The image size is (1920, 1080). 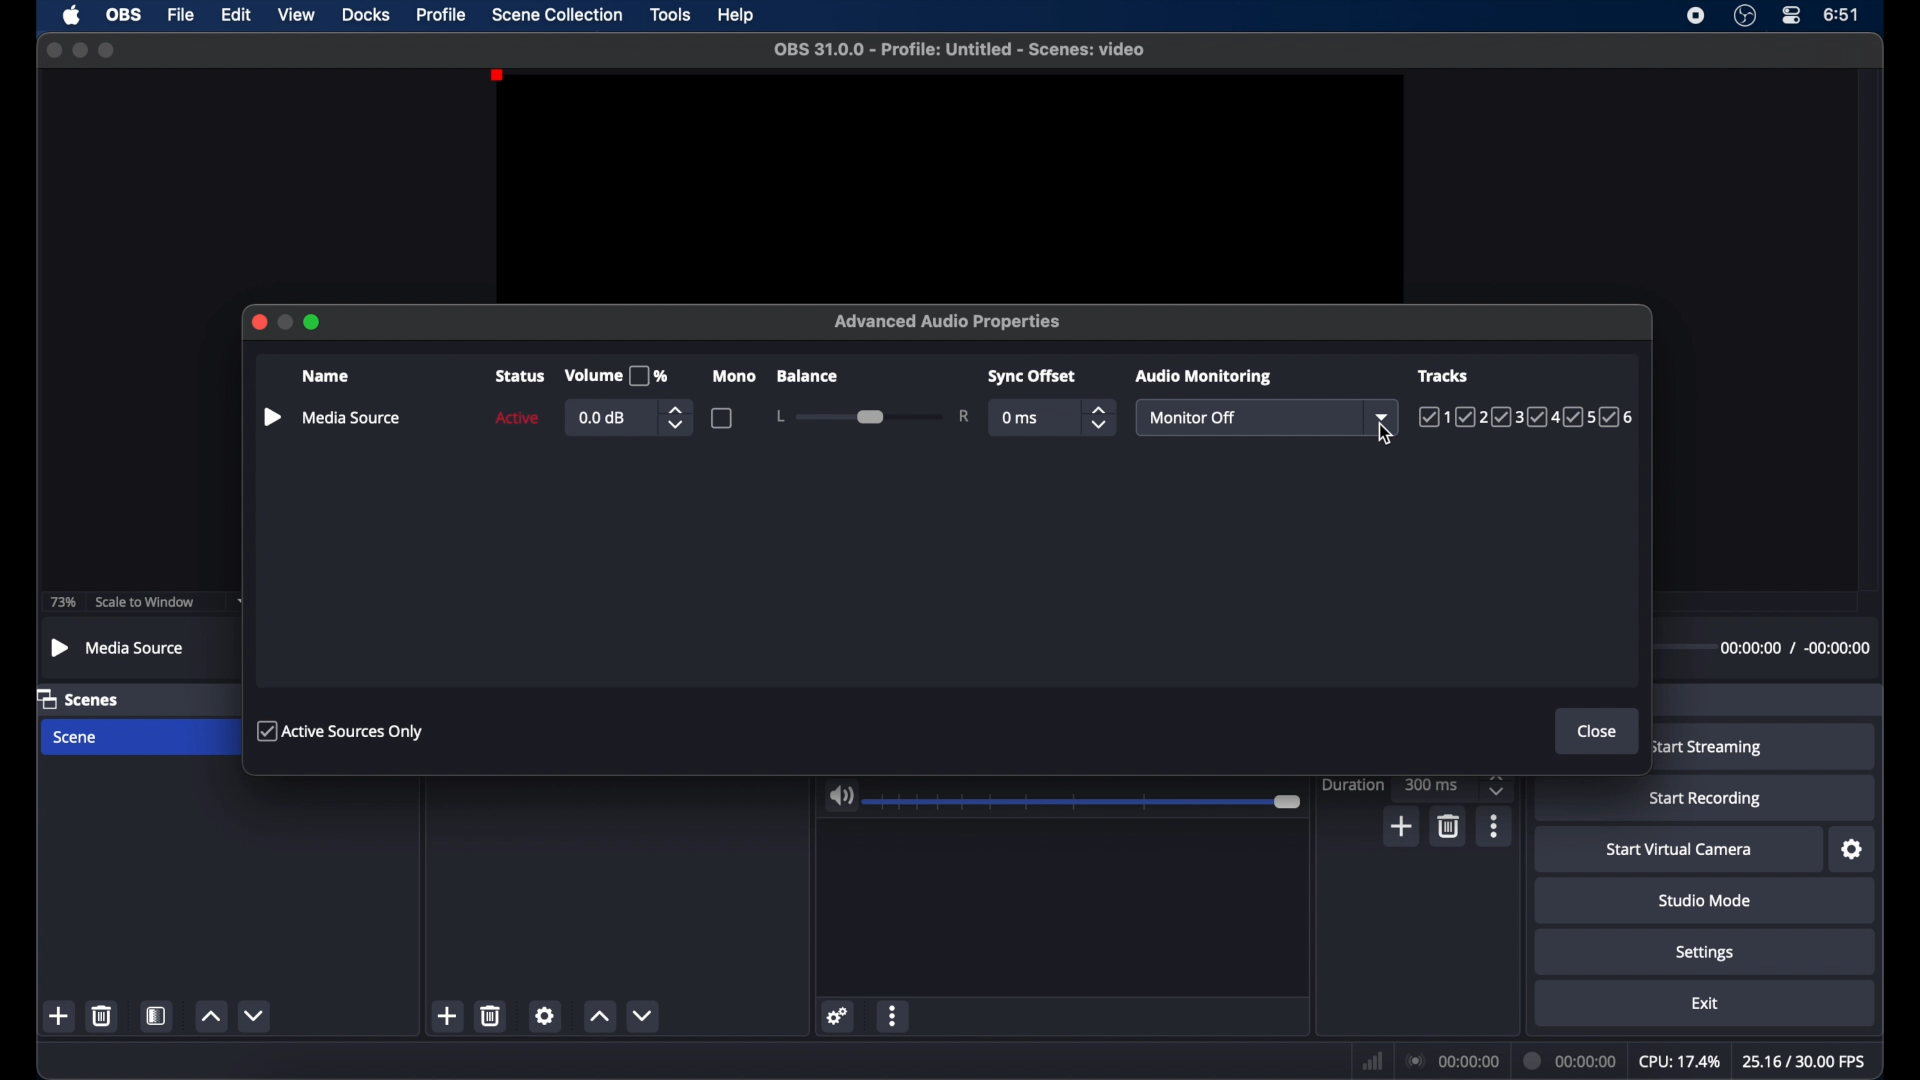 I want to click on tracks, so click(x=1444, y=376).